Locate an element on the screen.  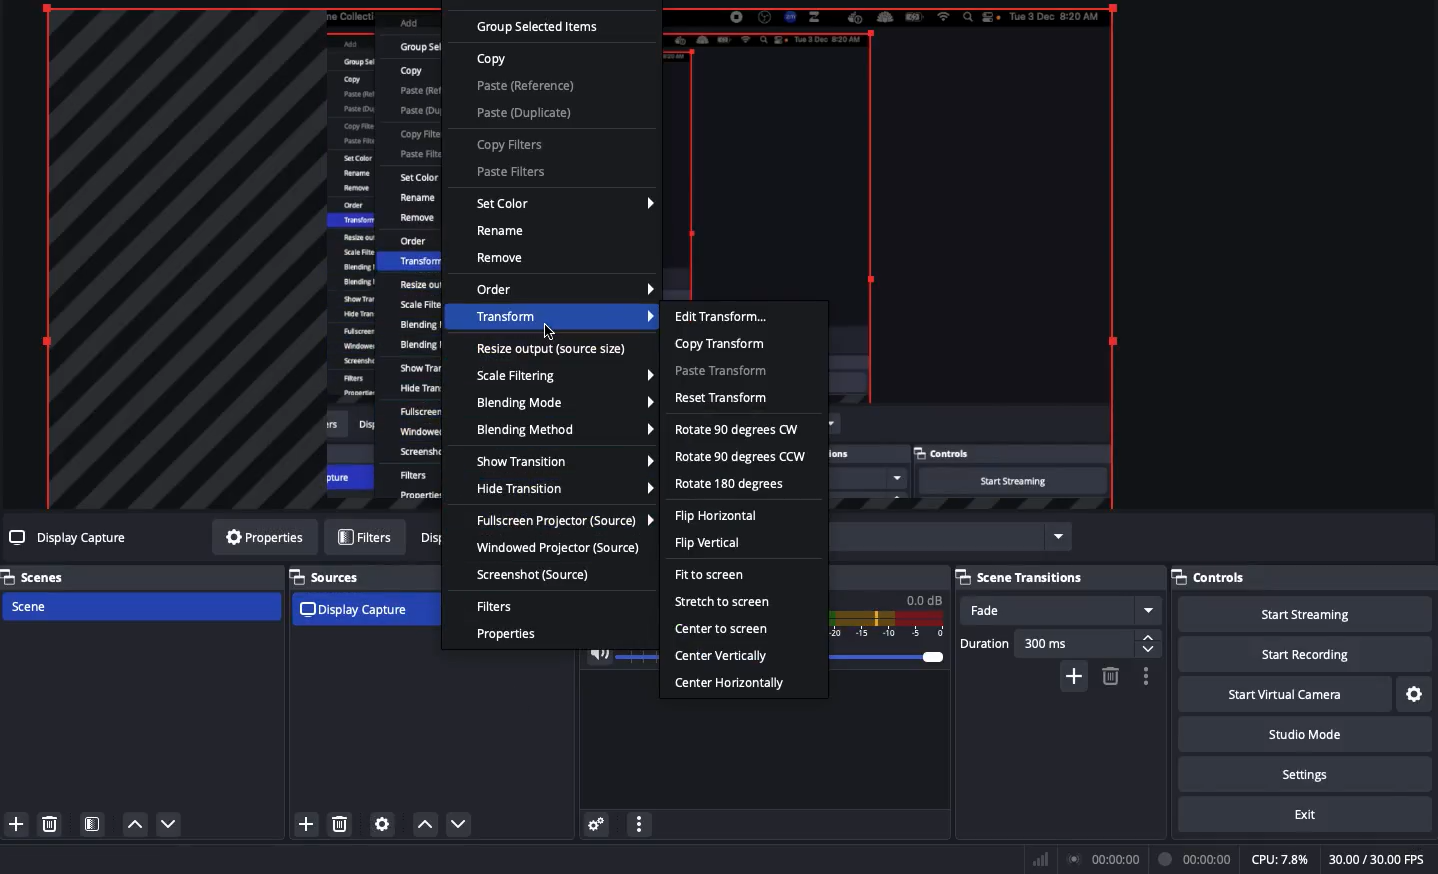
Rename is located at coordinates (501, 231).